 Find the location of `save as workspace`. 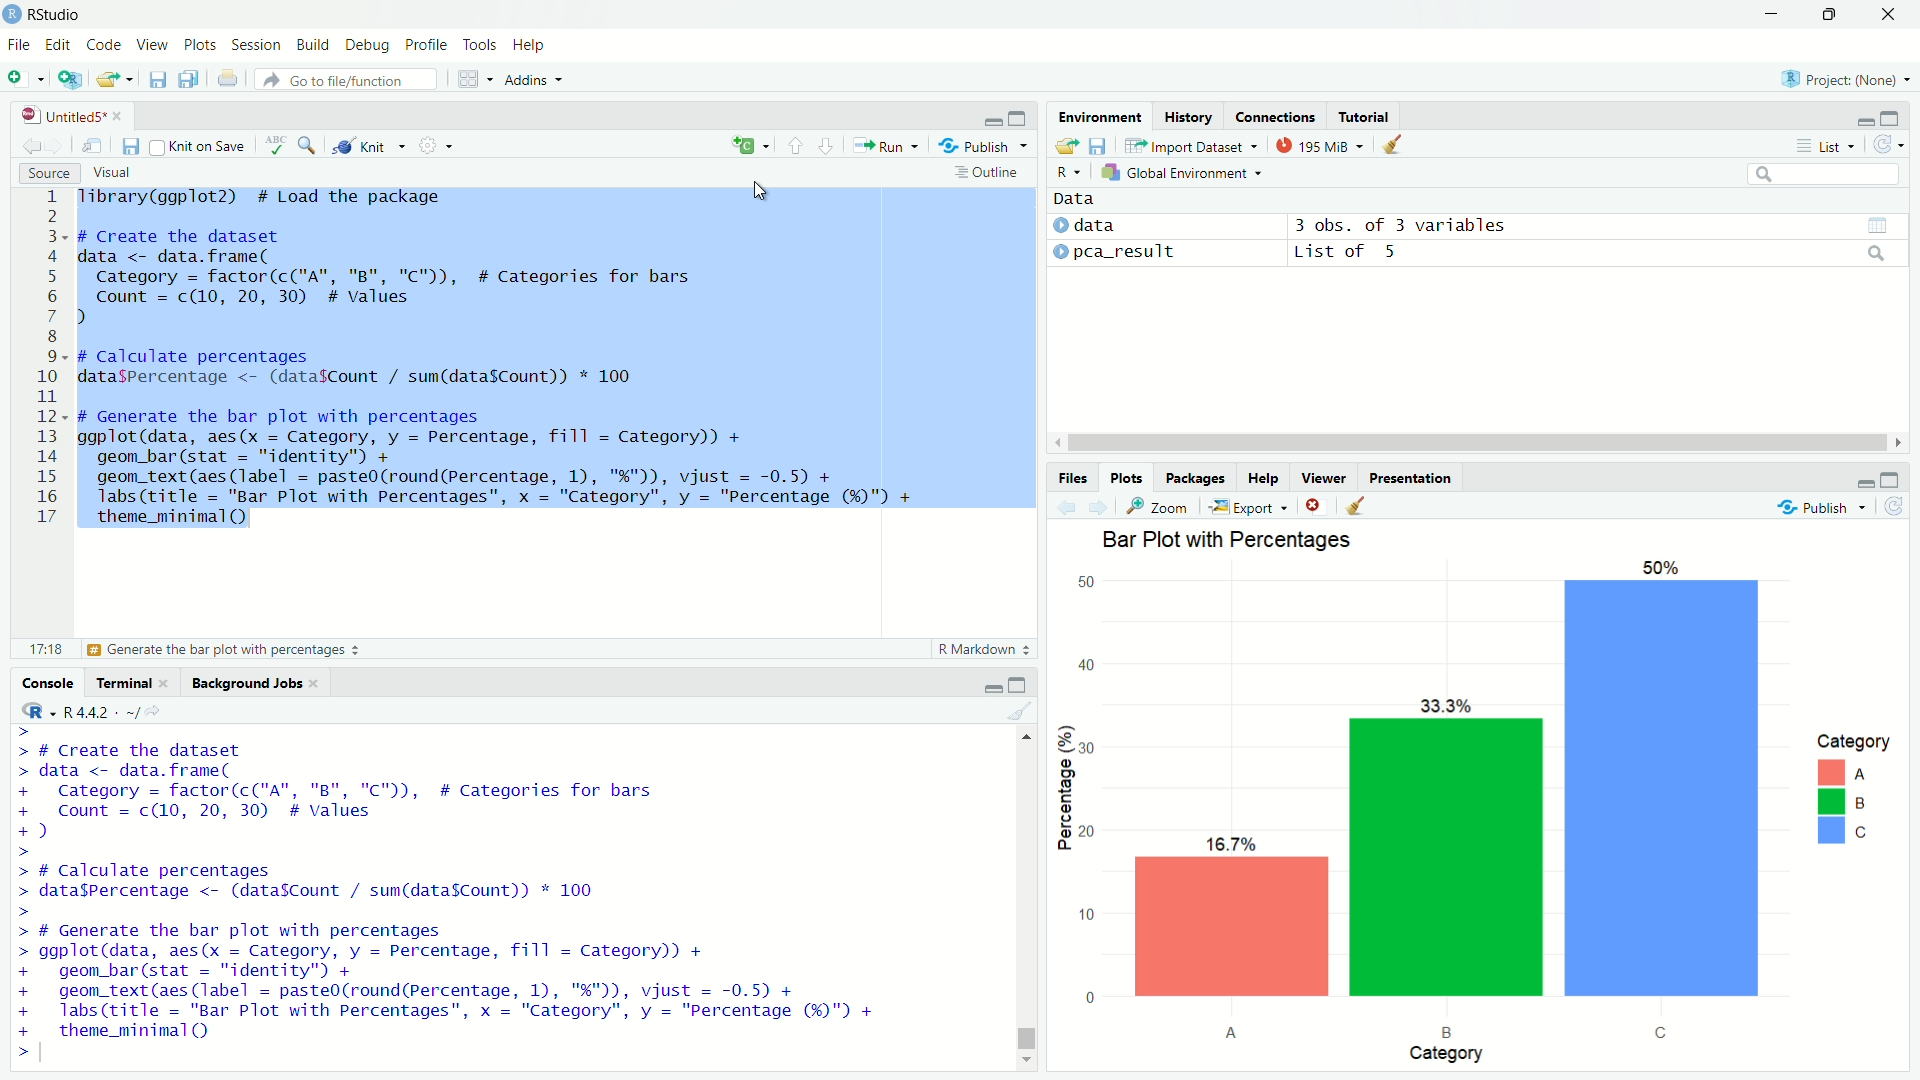

save as workspace is located at coordinates (1102, 145).